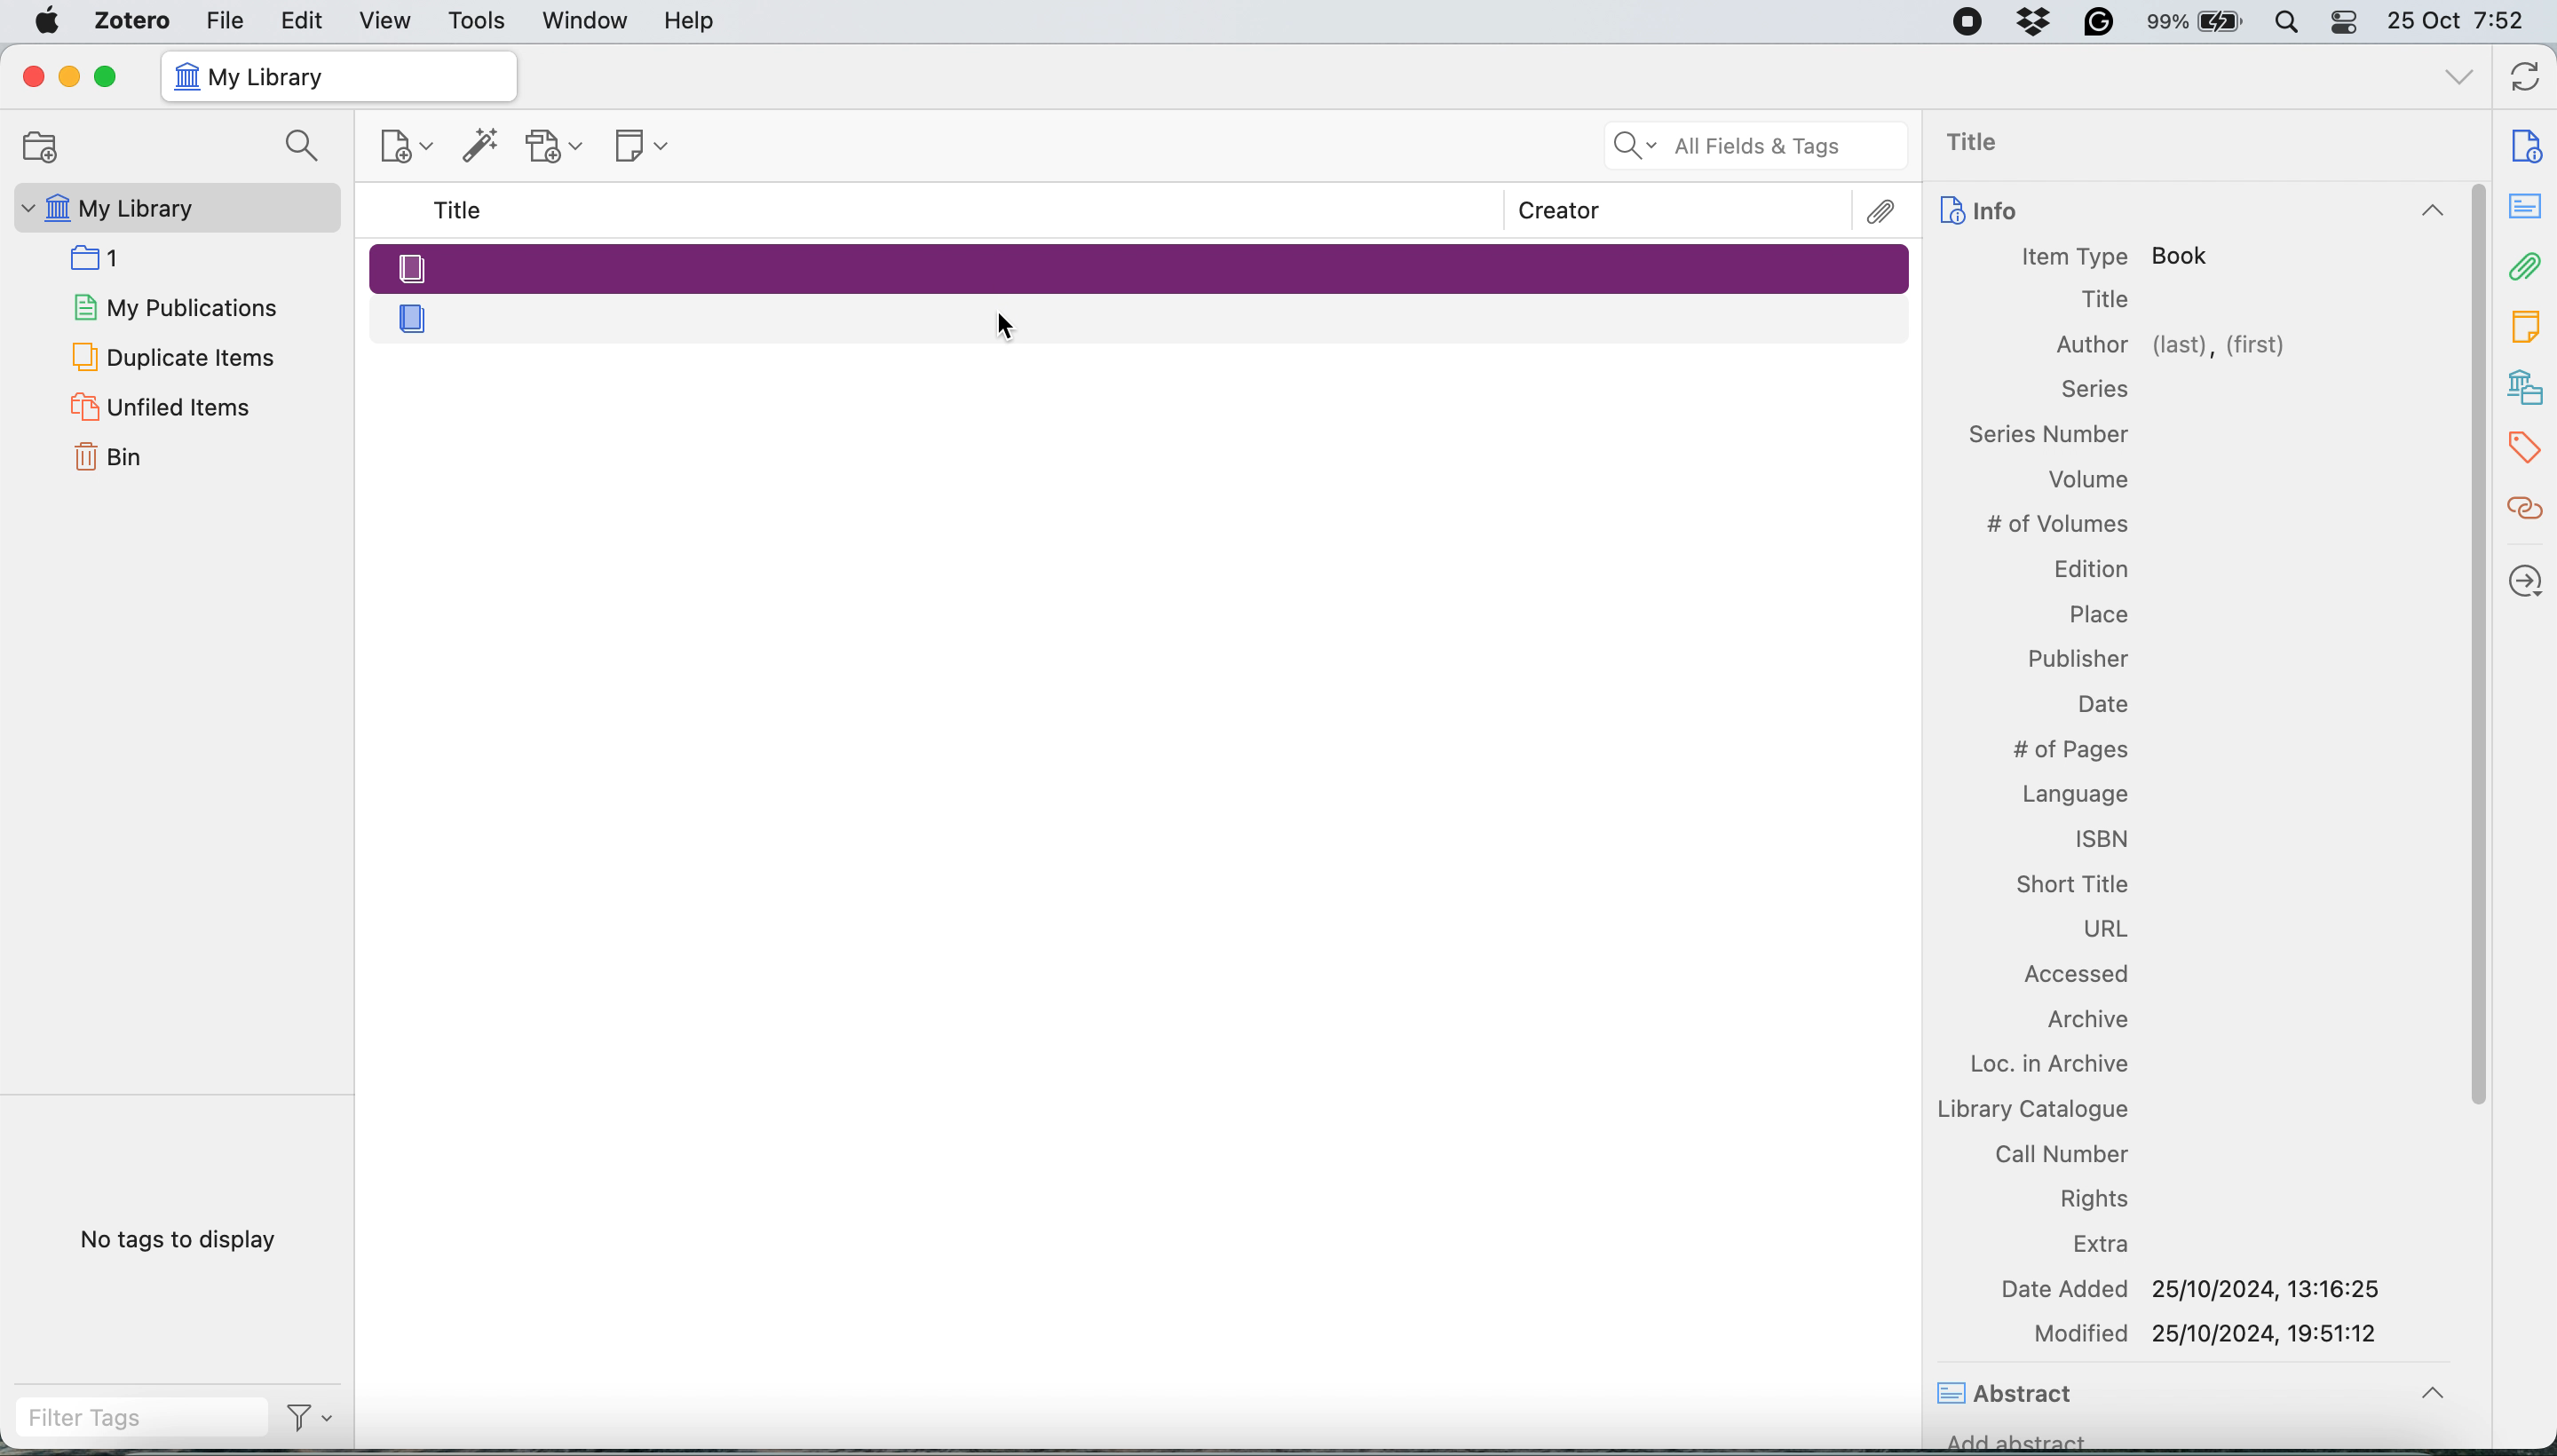 The image size is (2557, 1456). What do you see at coordinates (2527, 581) in the screenshot?
I see `Locate` at bounding box center [2527, 581].